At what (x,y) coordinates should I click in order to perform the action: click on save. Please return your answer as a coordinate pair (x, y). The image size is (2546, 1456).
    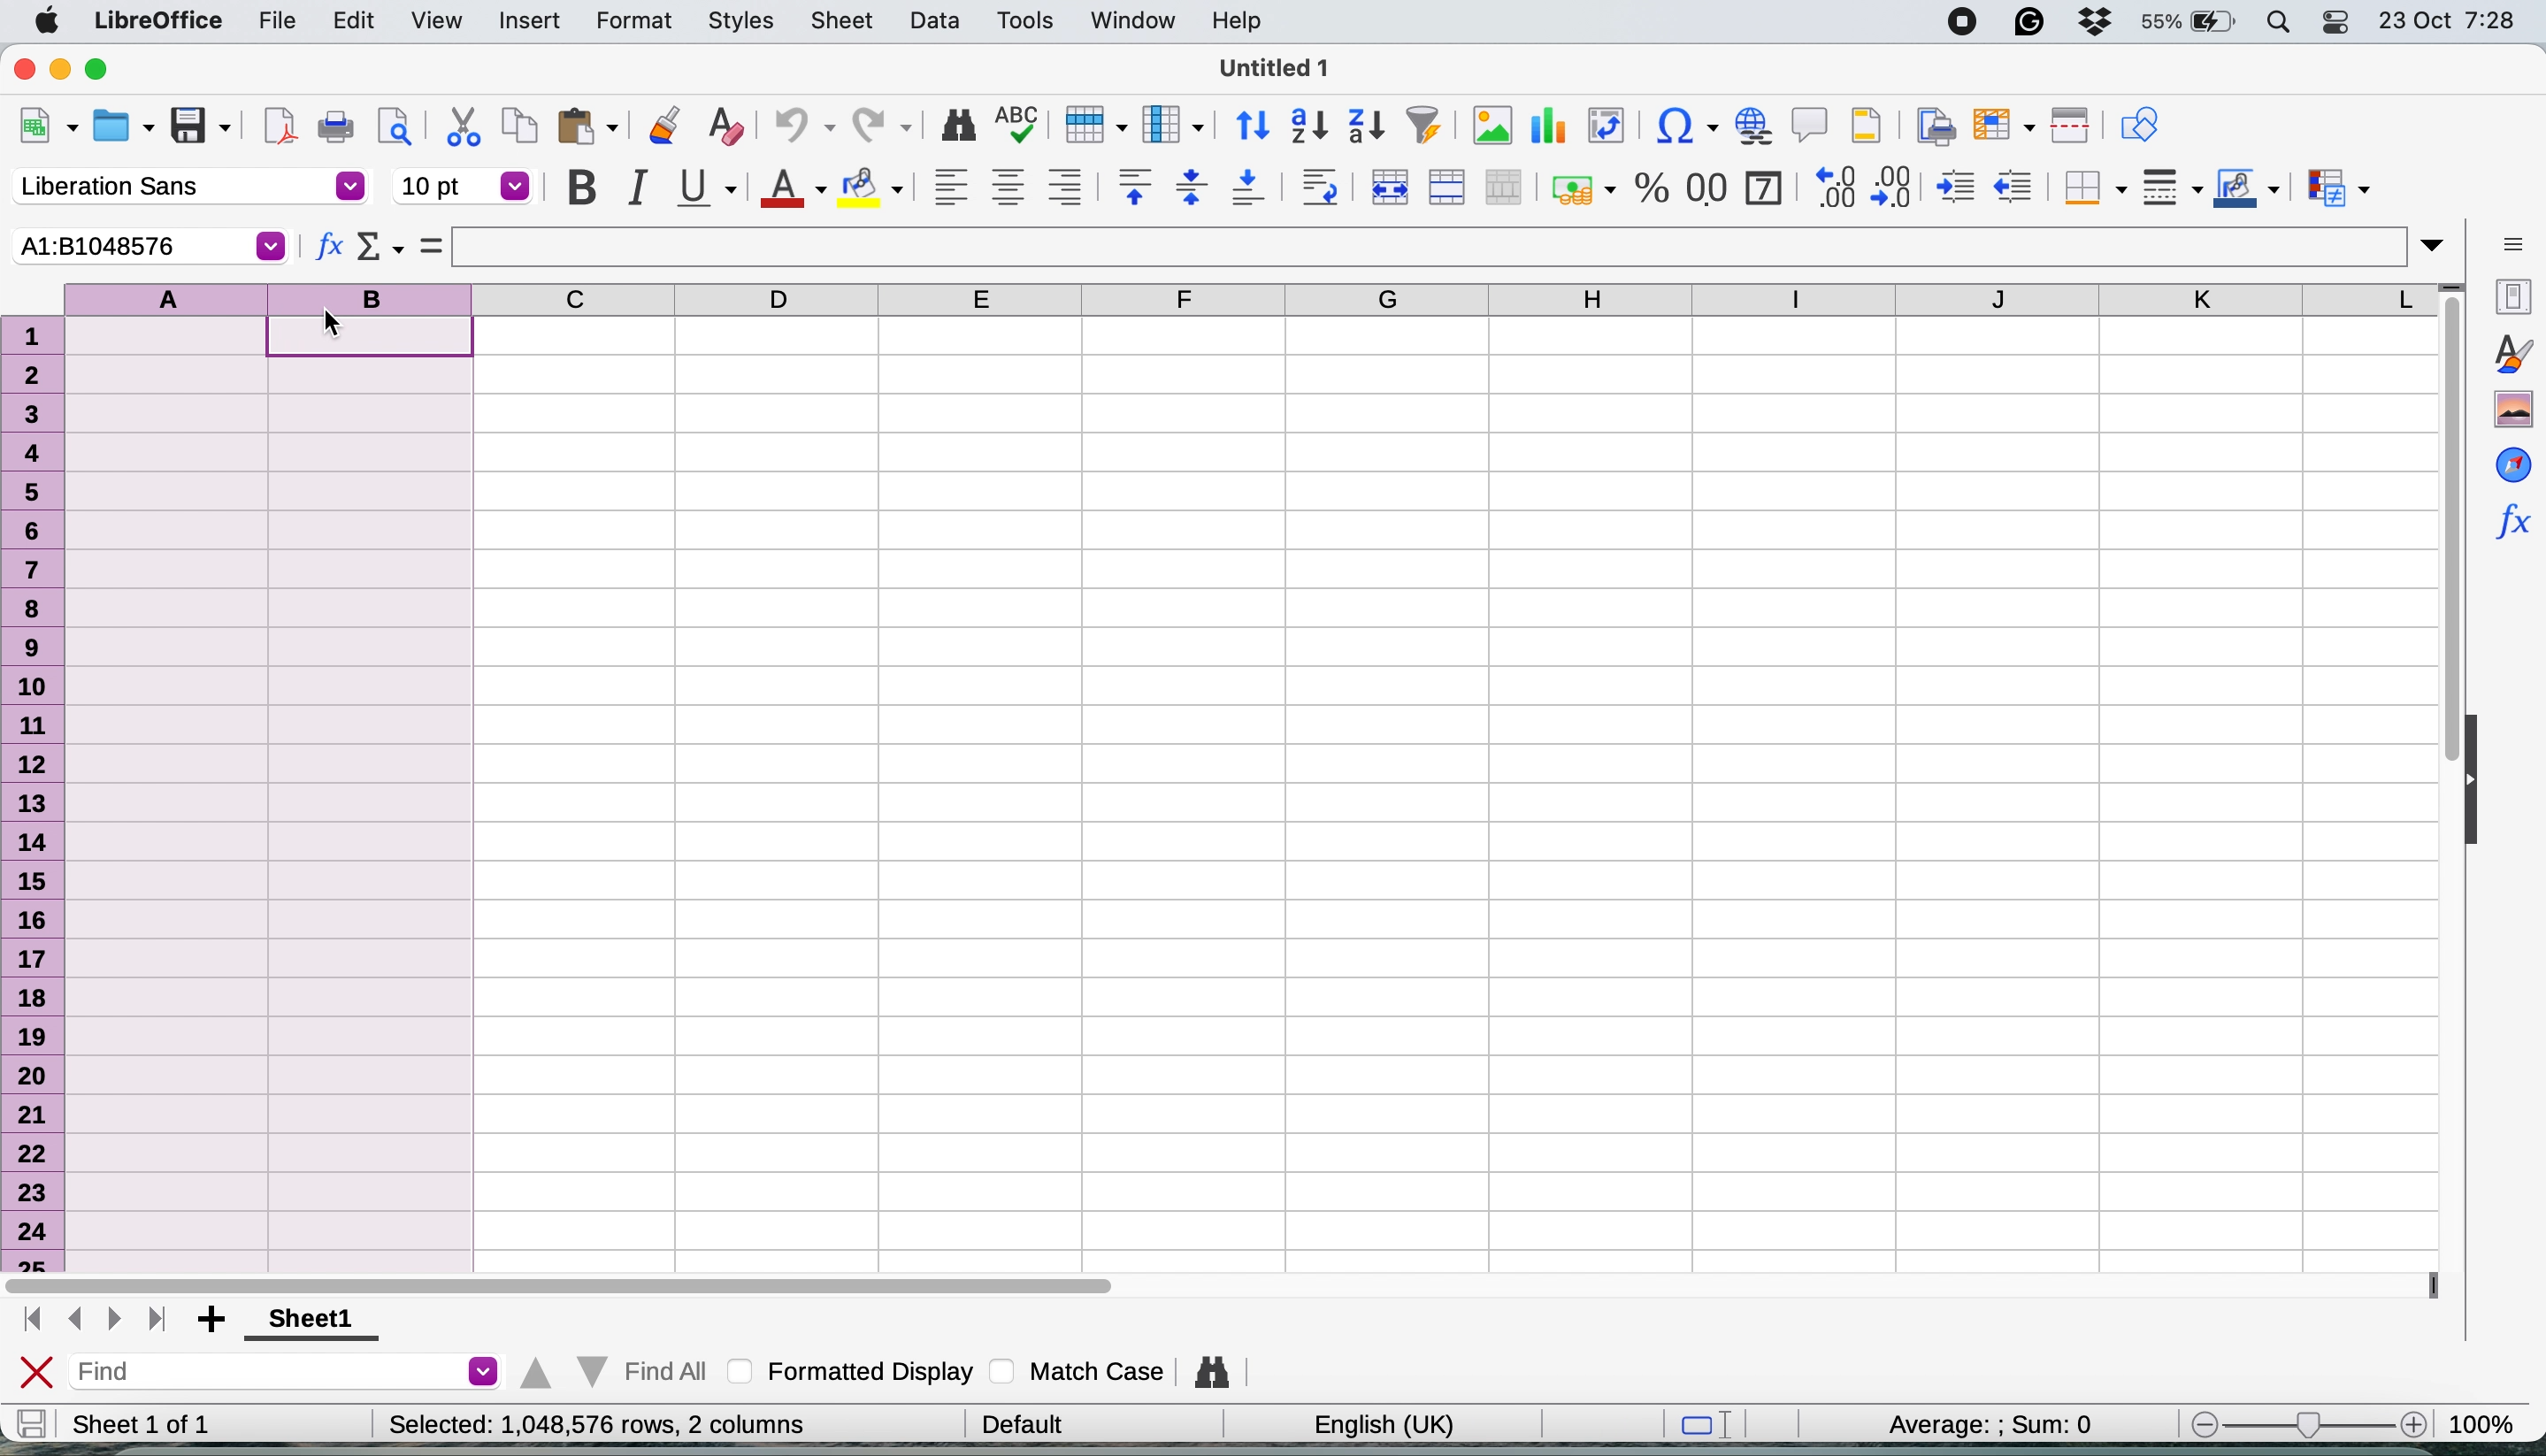
    Looking at the image, I should click on (32, 1423).